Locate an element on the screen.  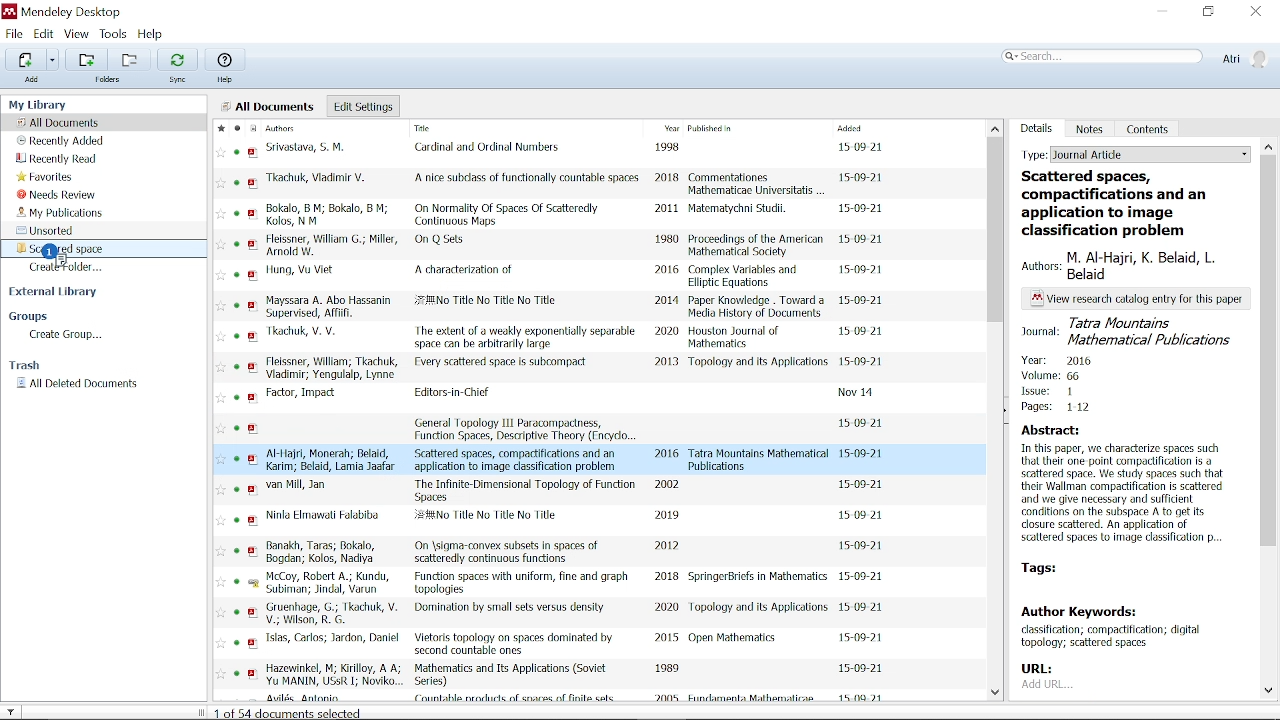
date is located at coordinates (860, 147).